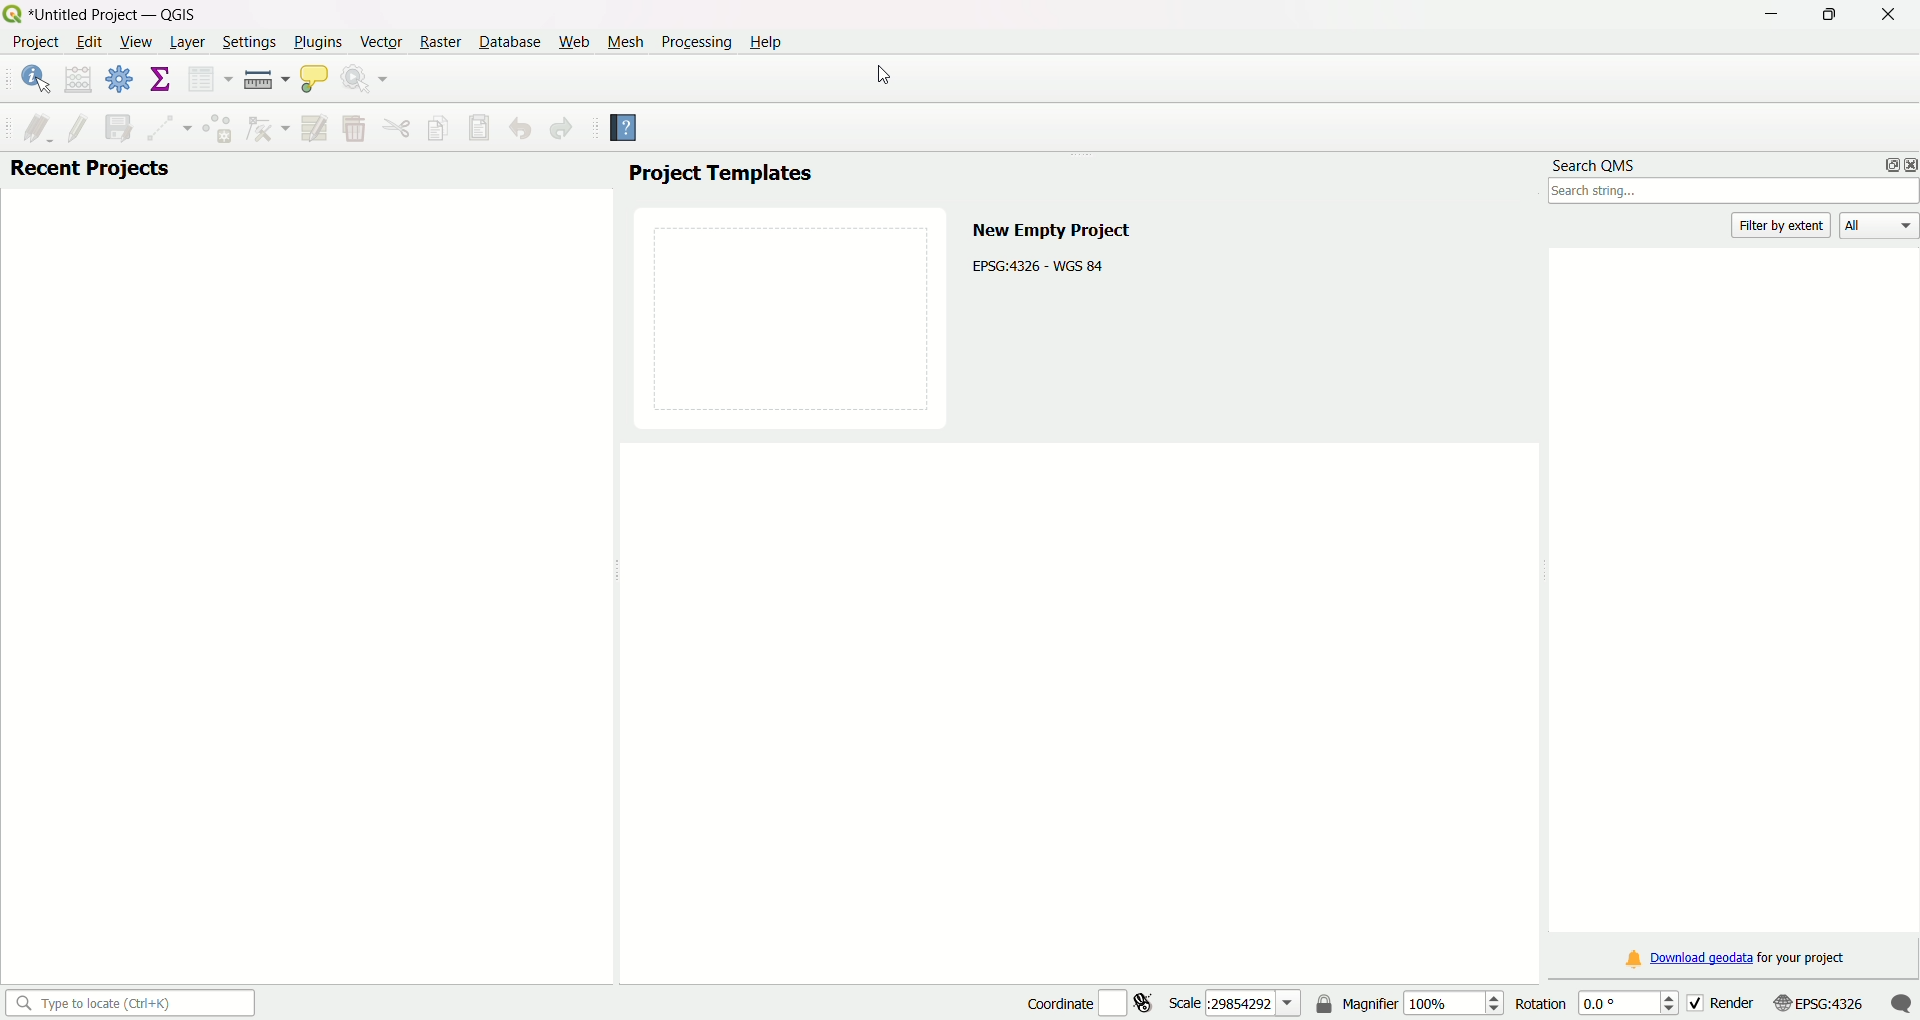  What do you see at coordinates (623, 41) in the screenshot?
I see `Mesh` at bounding box center [623, 41].